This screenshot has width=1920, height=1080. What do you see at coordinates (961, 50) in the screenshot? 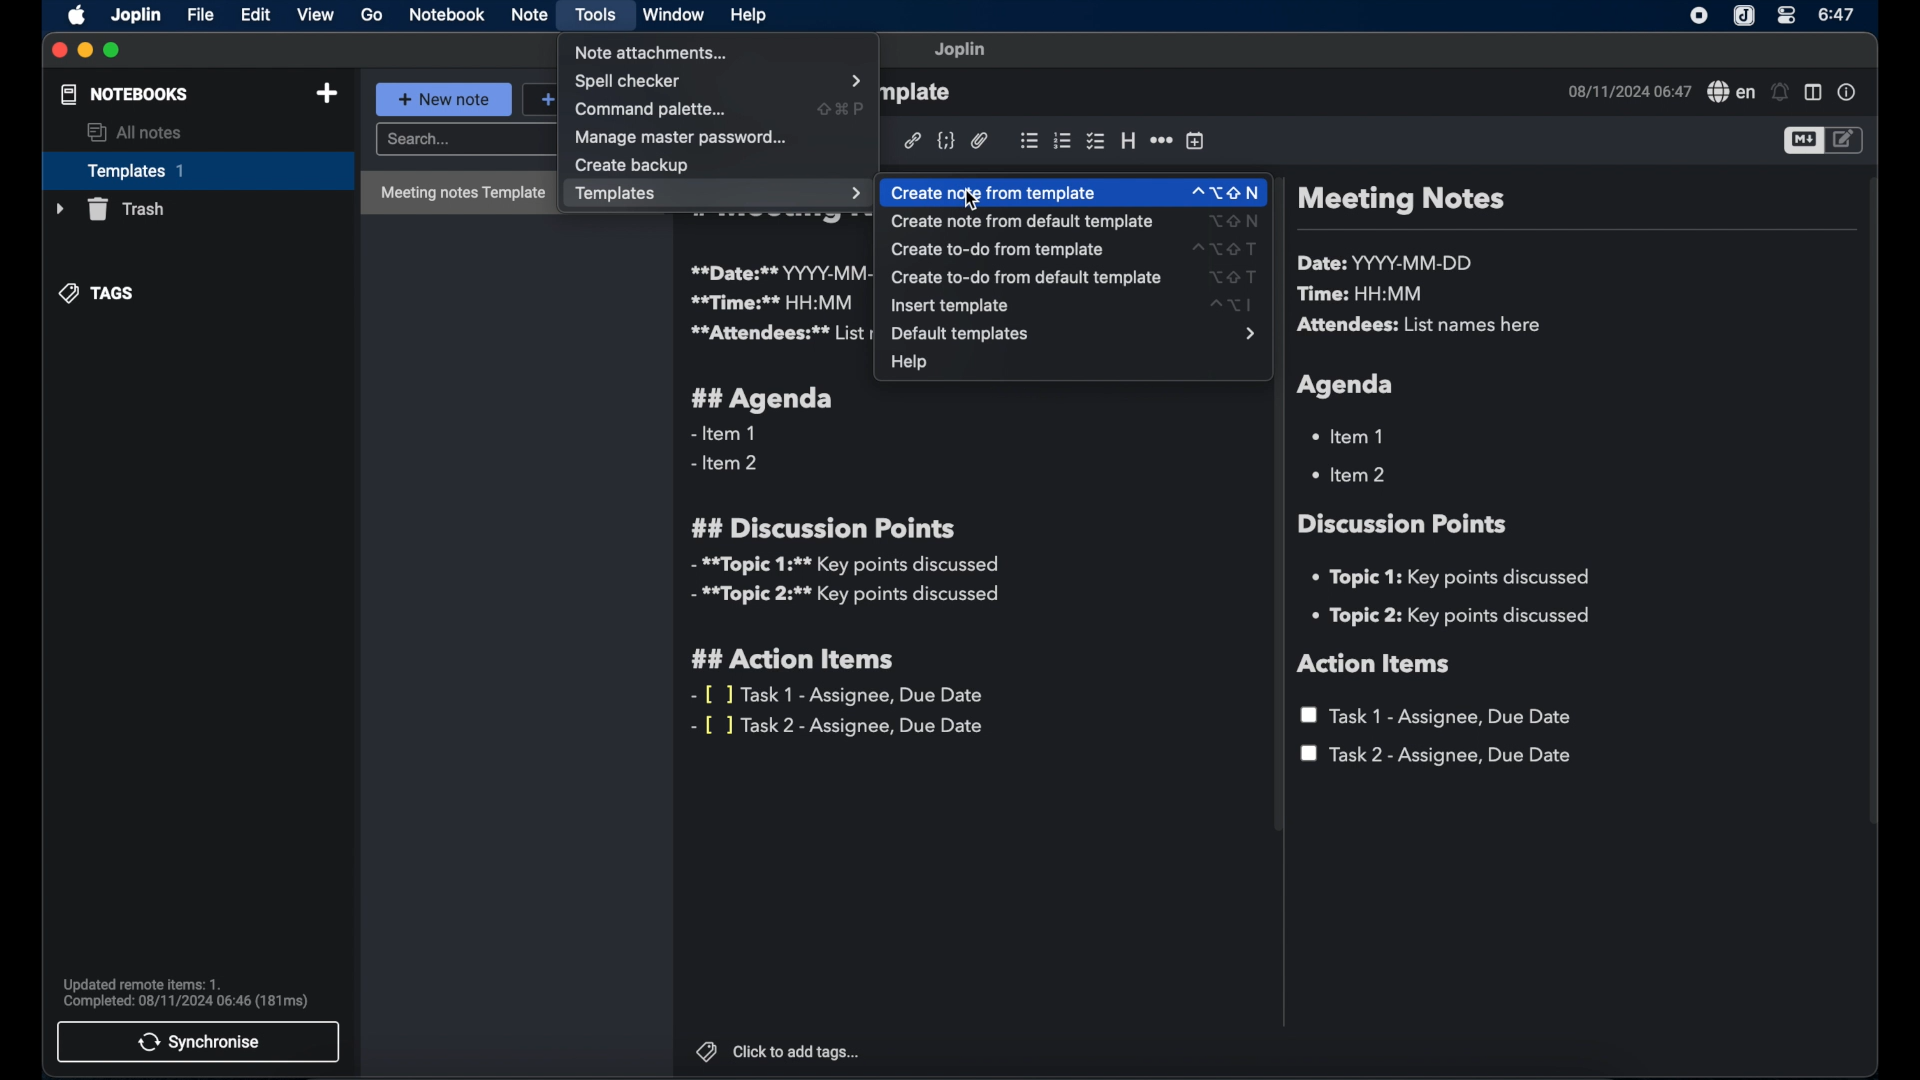
I see `Joplin` at bounding box center [961, 50].